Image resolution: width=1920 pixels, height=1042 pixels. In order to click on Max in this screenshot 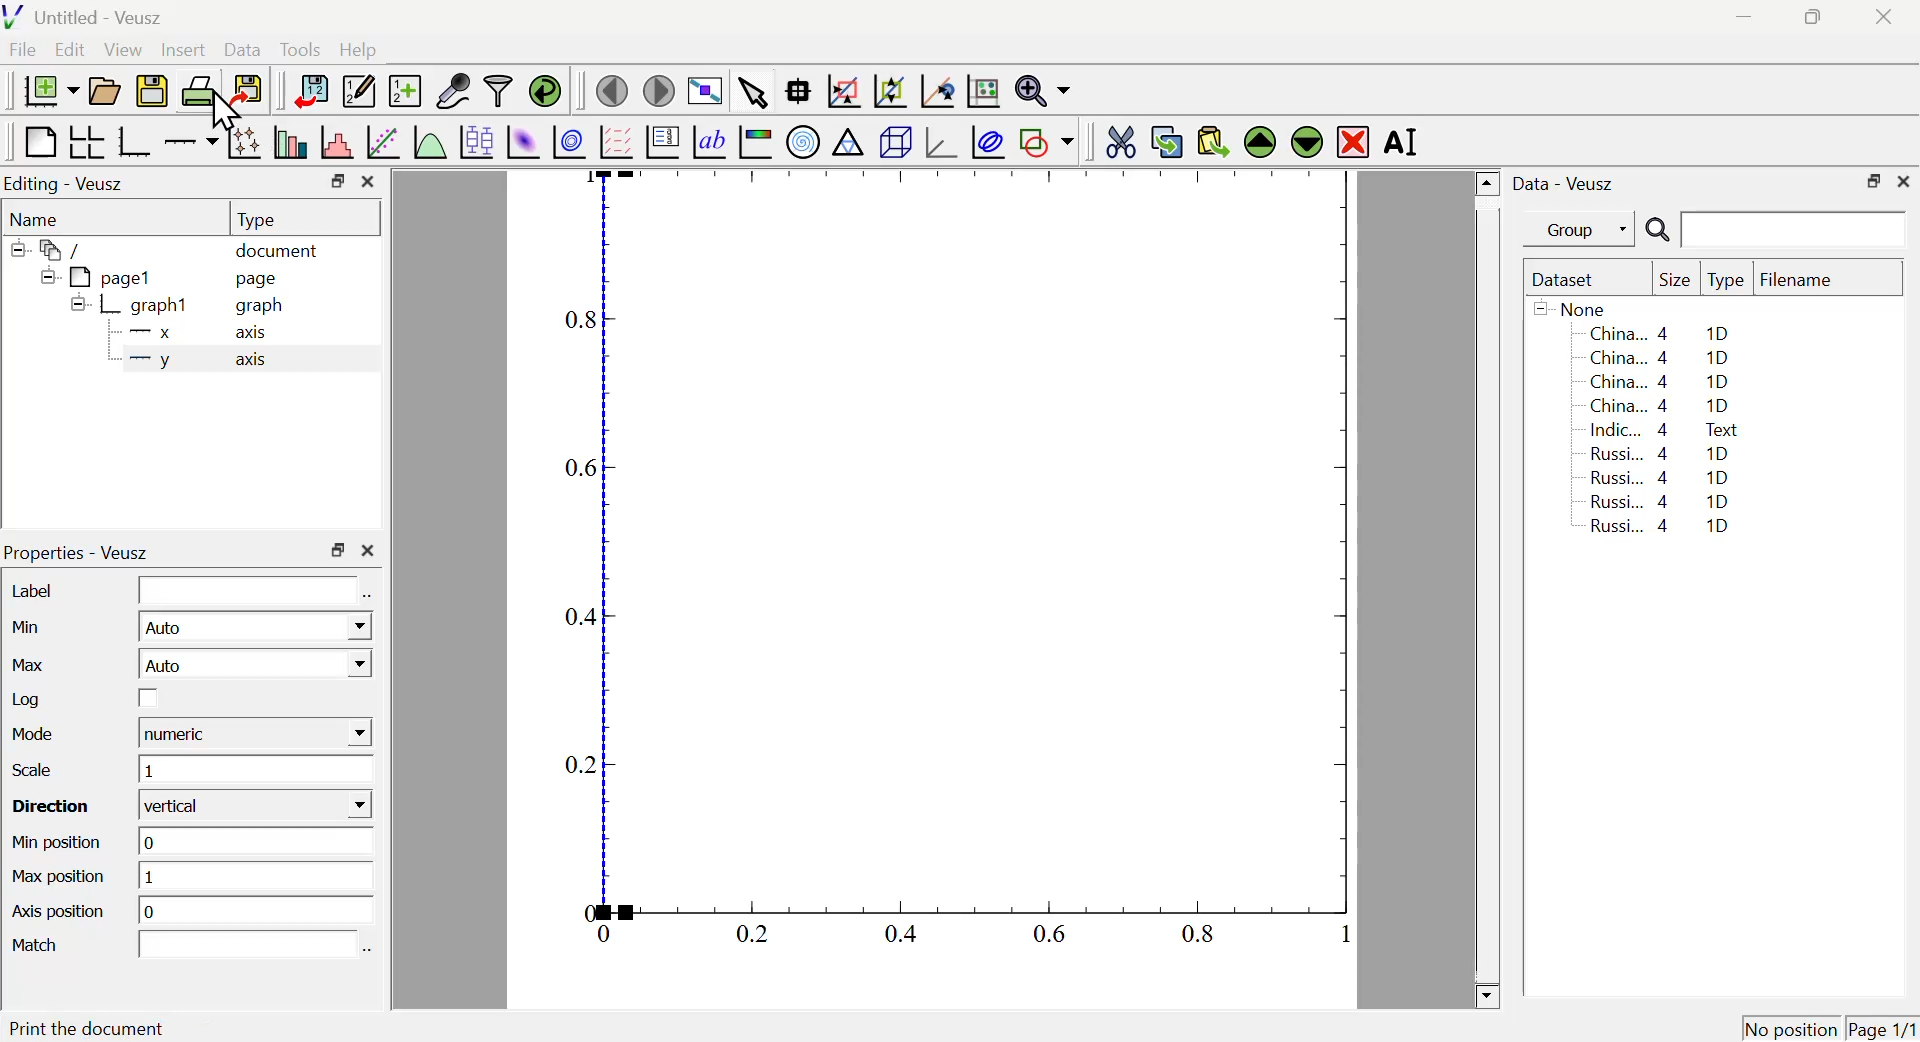, I will do `click(31, 664)`.